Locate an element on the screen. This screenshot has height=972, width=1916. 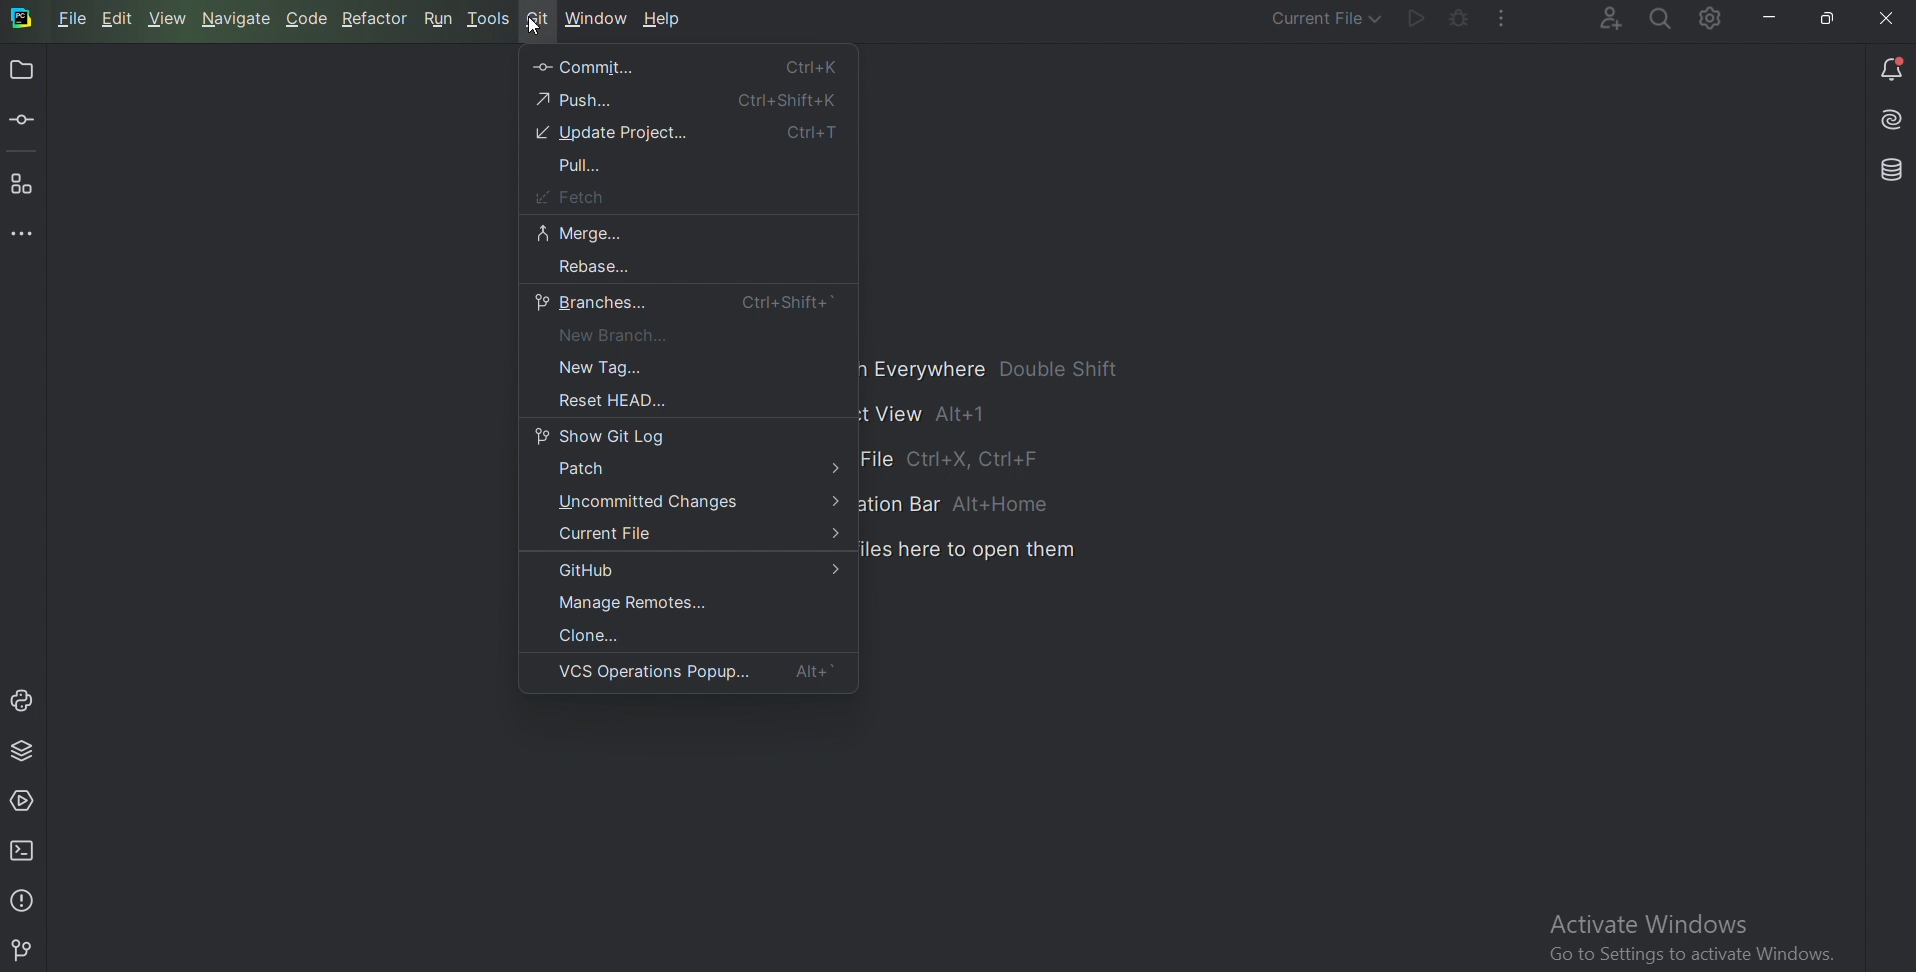
Current file is located at coordinates (1313, 19).